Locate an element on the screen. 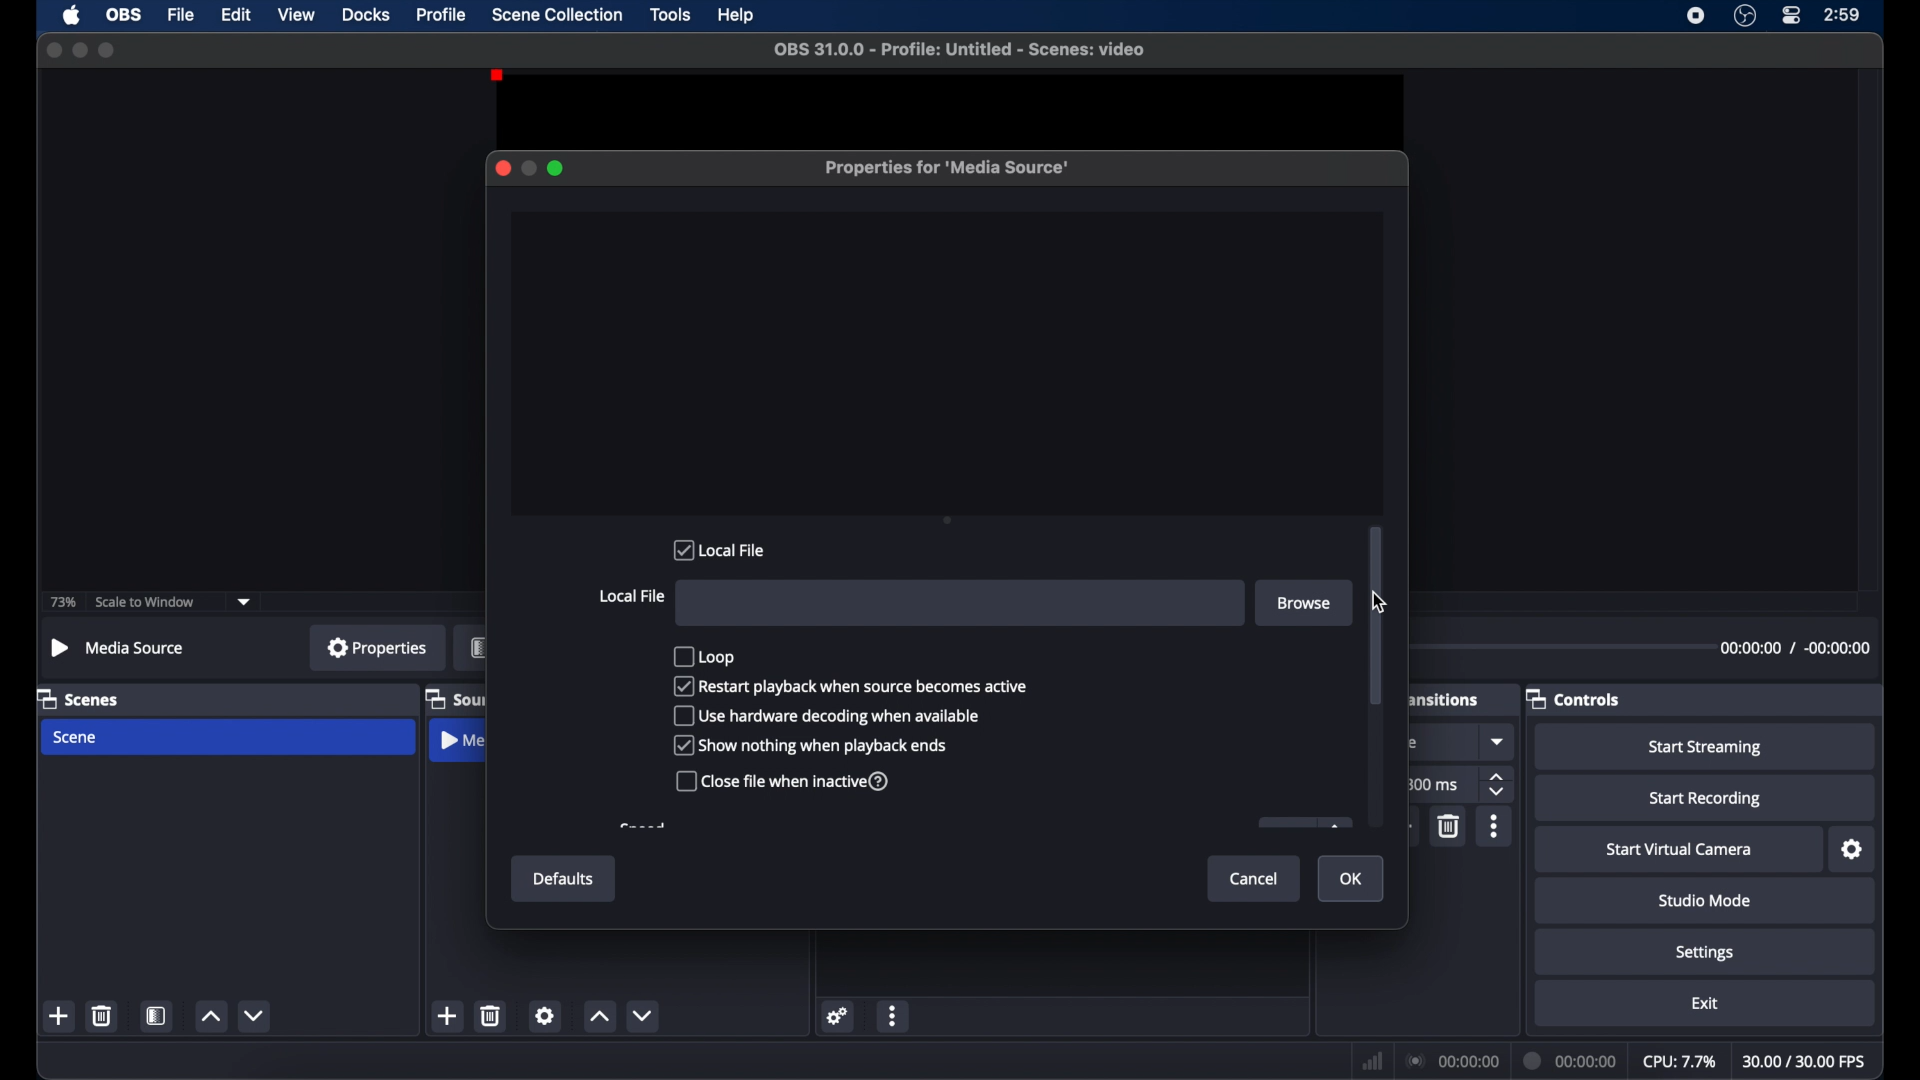 The height and width of the screenshot is (1080, 1920). view is located at coordinates (296, 13).